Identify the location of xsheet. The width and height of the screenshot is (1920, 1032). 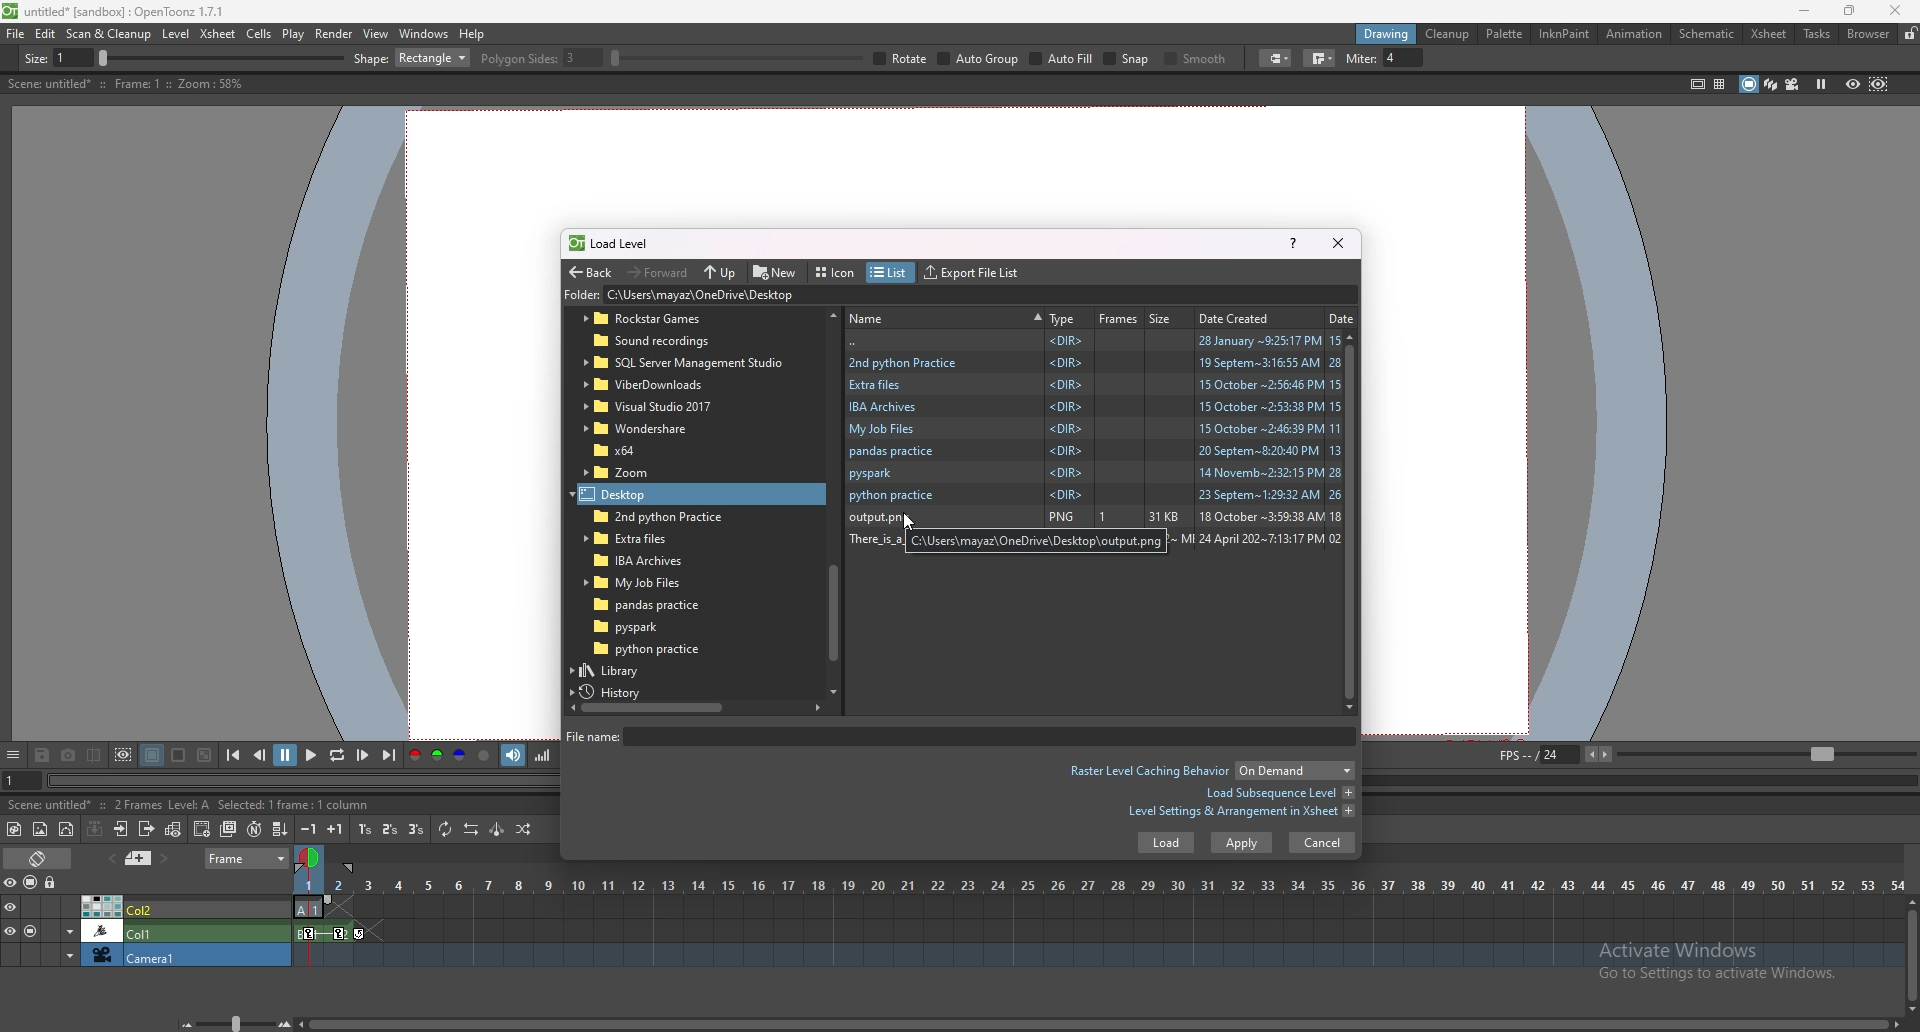
(219, 33).